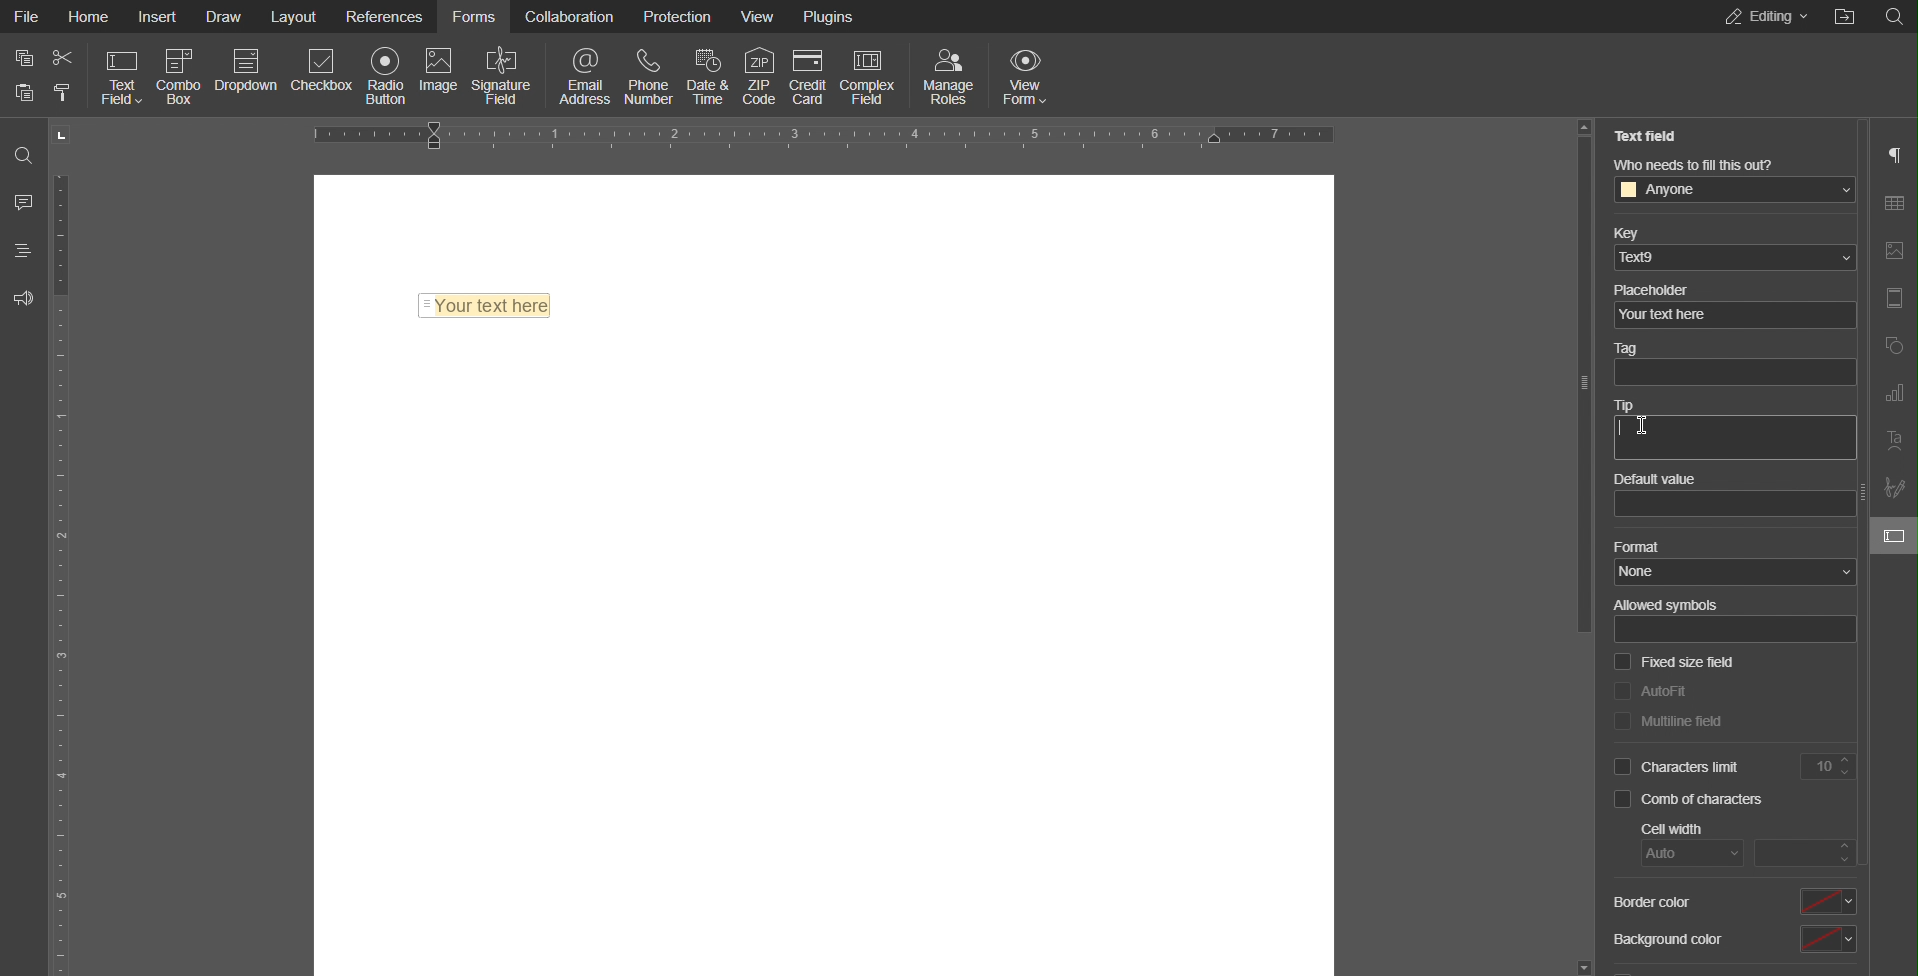 This screenshot has width=1918, height=976. I want to click on select background color, so click(1830, 938).